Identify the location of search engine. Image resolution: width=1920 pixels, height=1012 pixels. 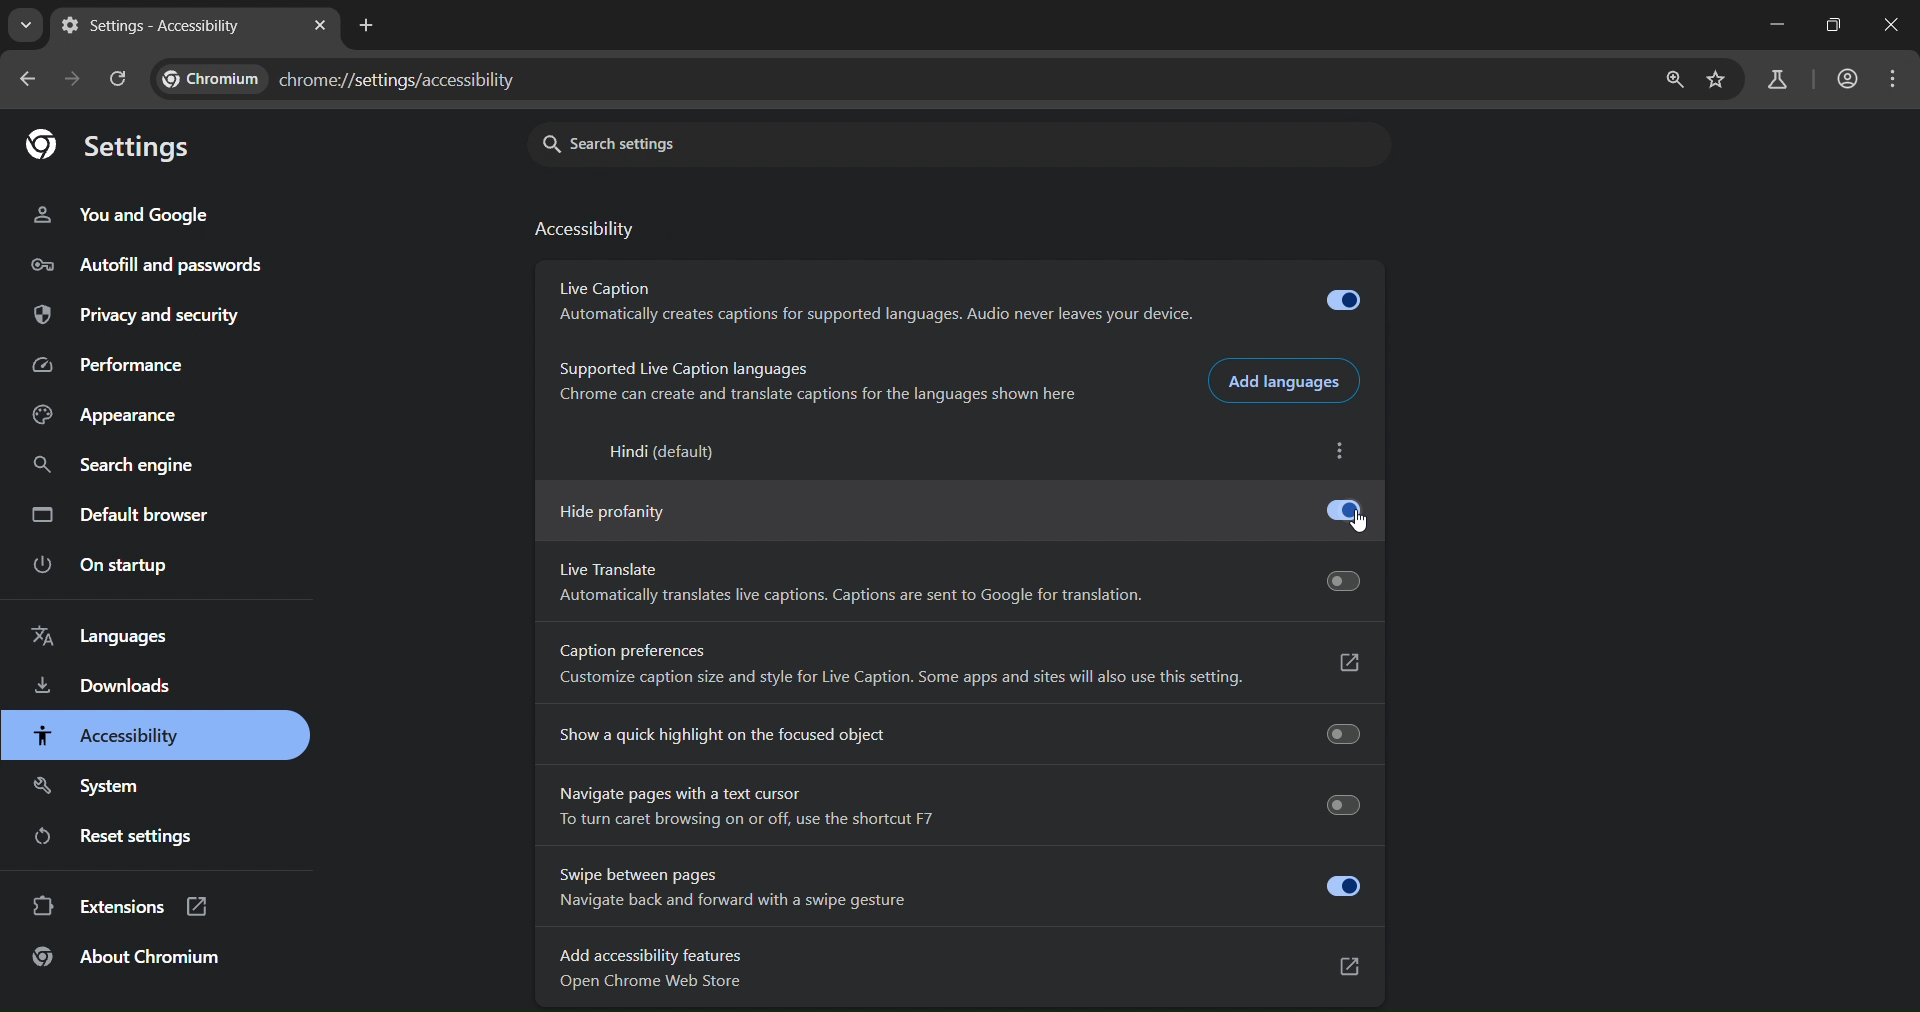
(114, 465).